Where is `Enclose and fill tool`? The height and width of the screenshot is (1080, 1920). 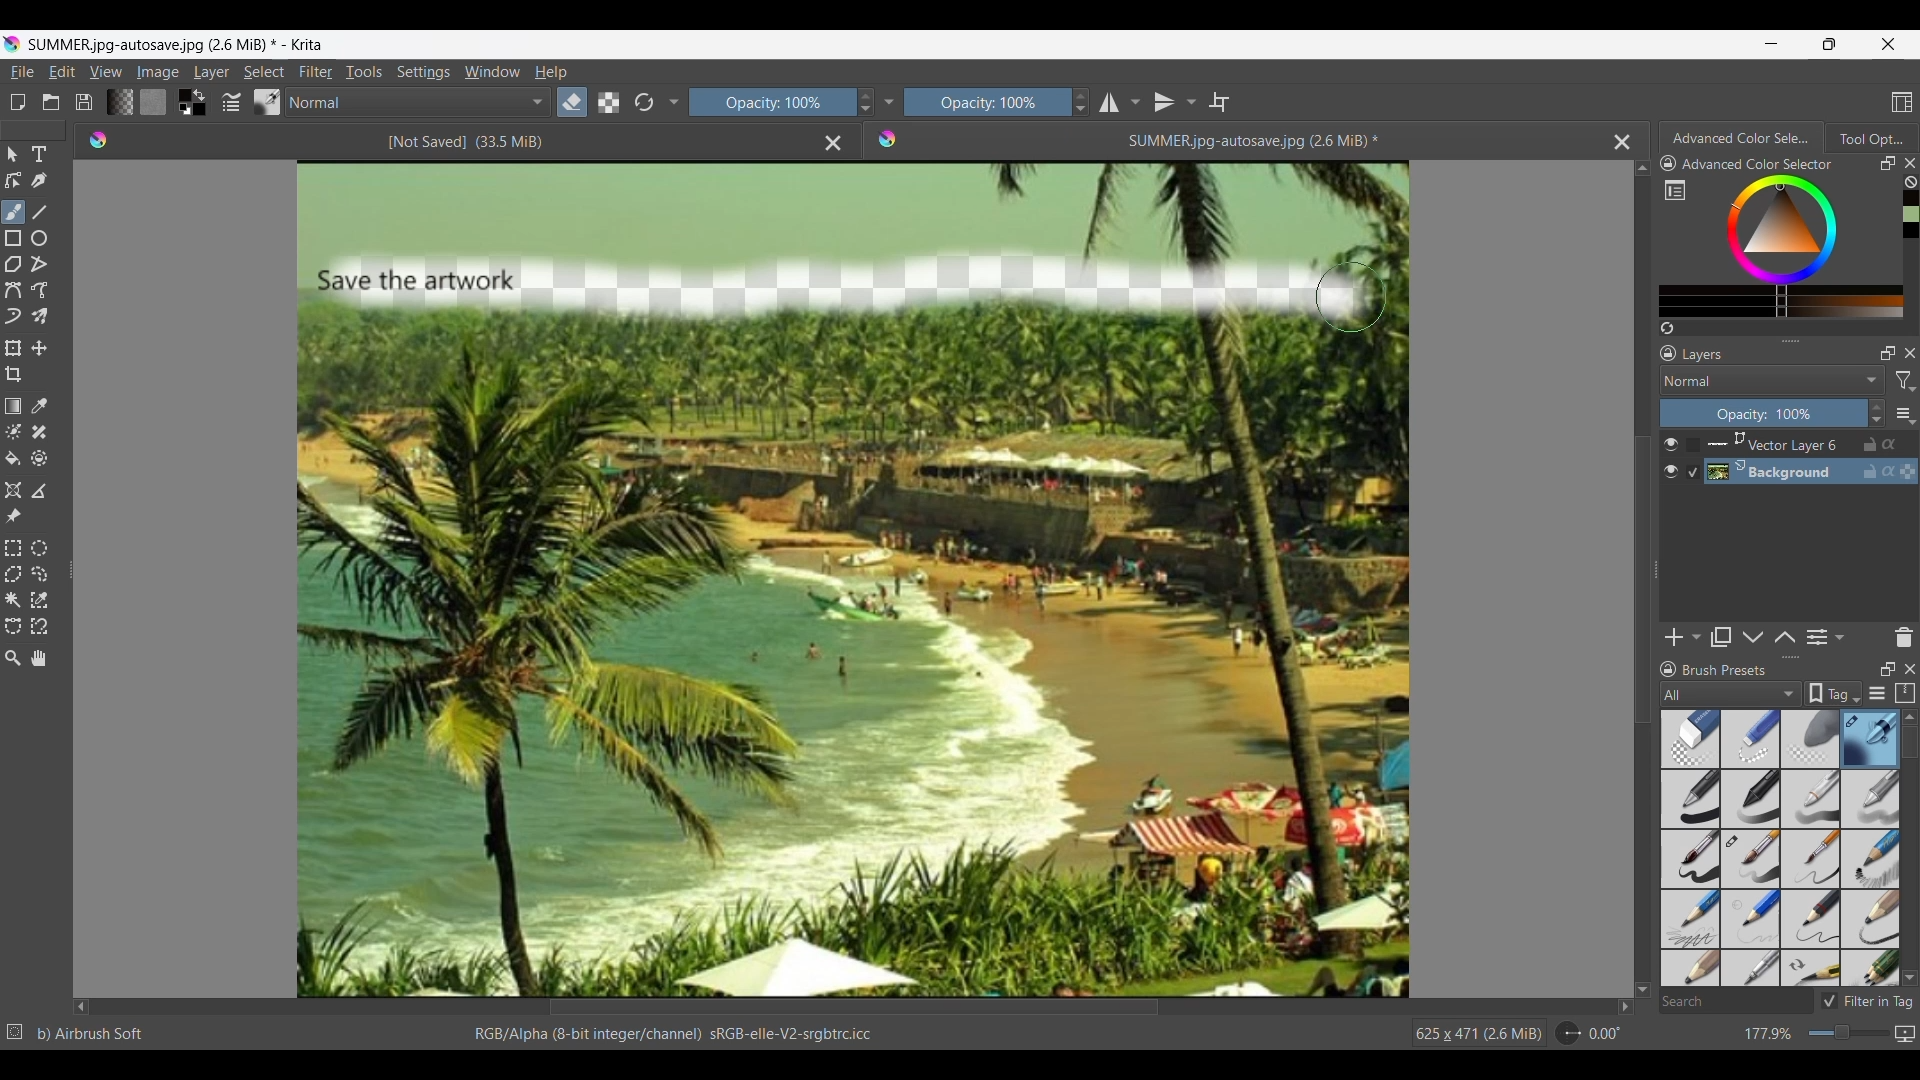
Enclose and fill tool is located at coordinates (39, 458).